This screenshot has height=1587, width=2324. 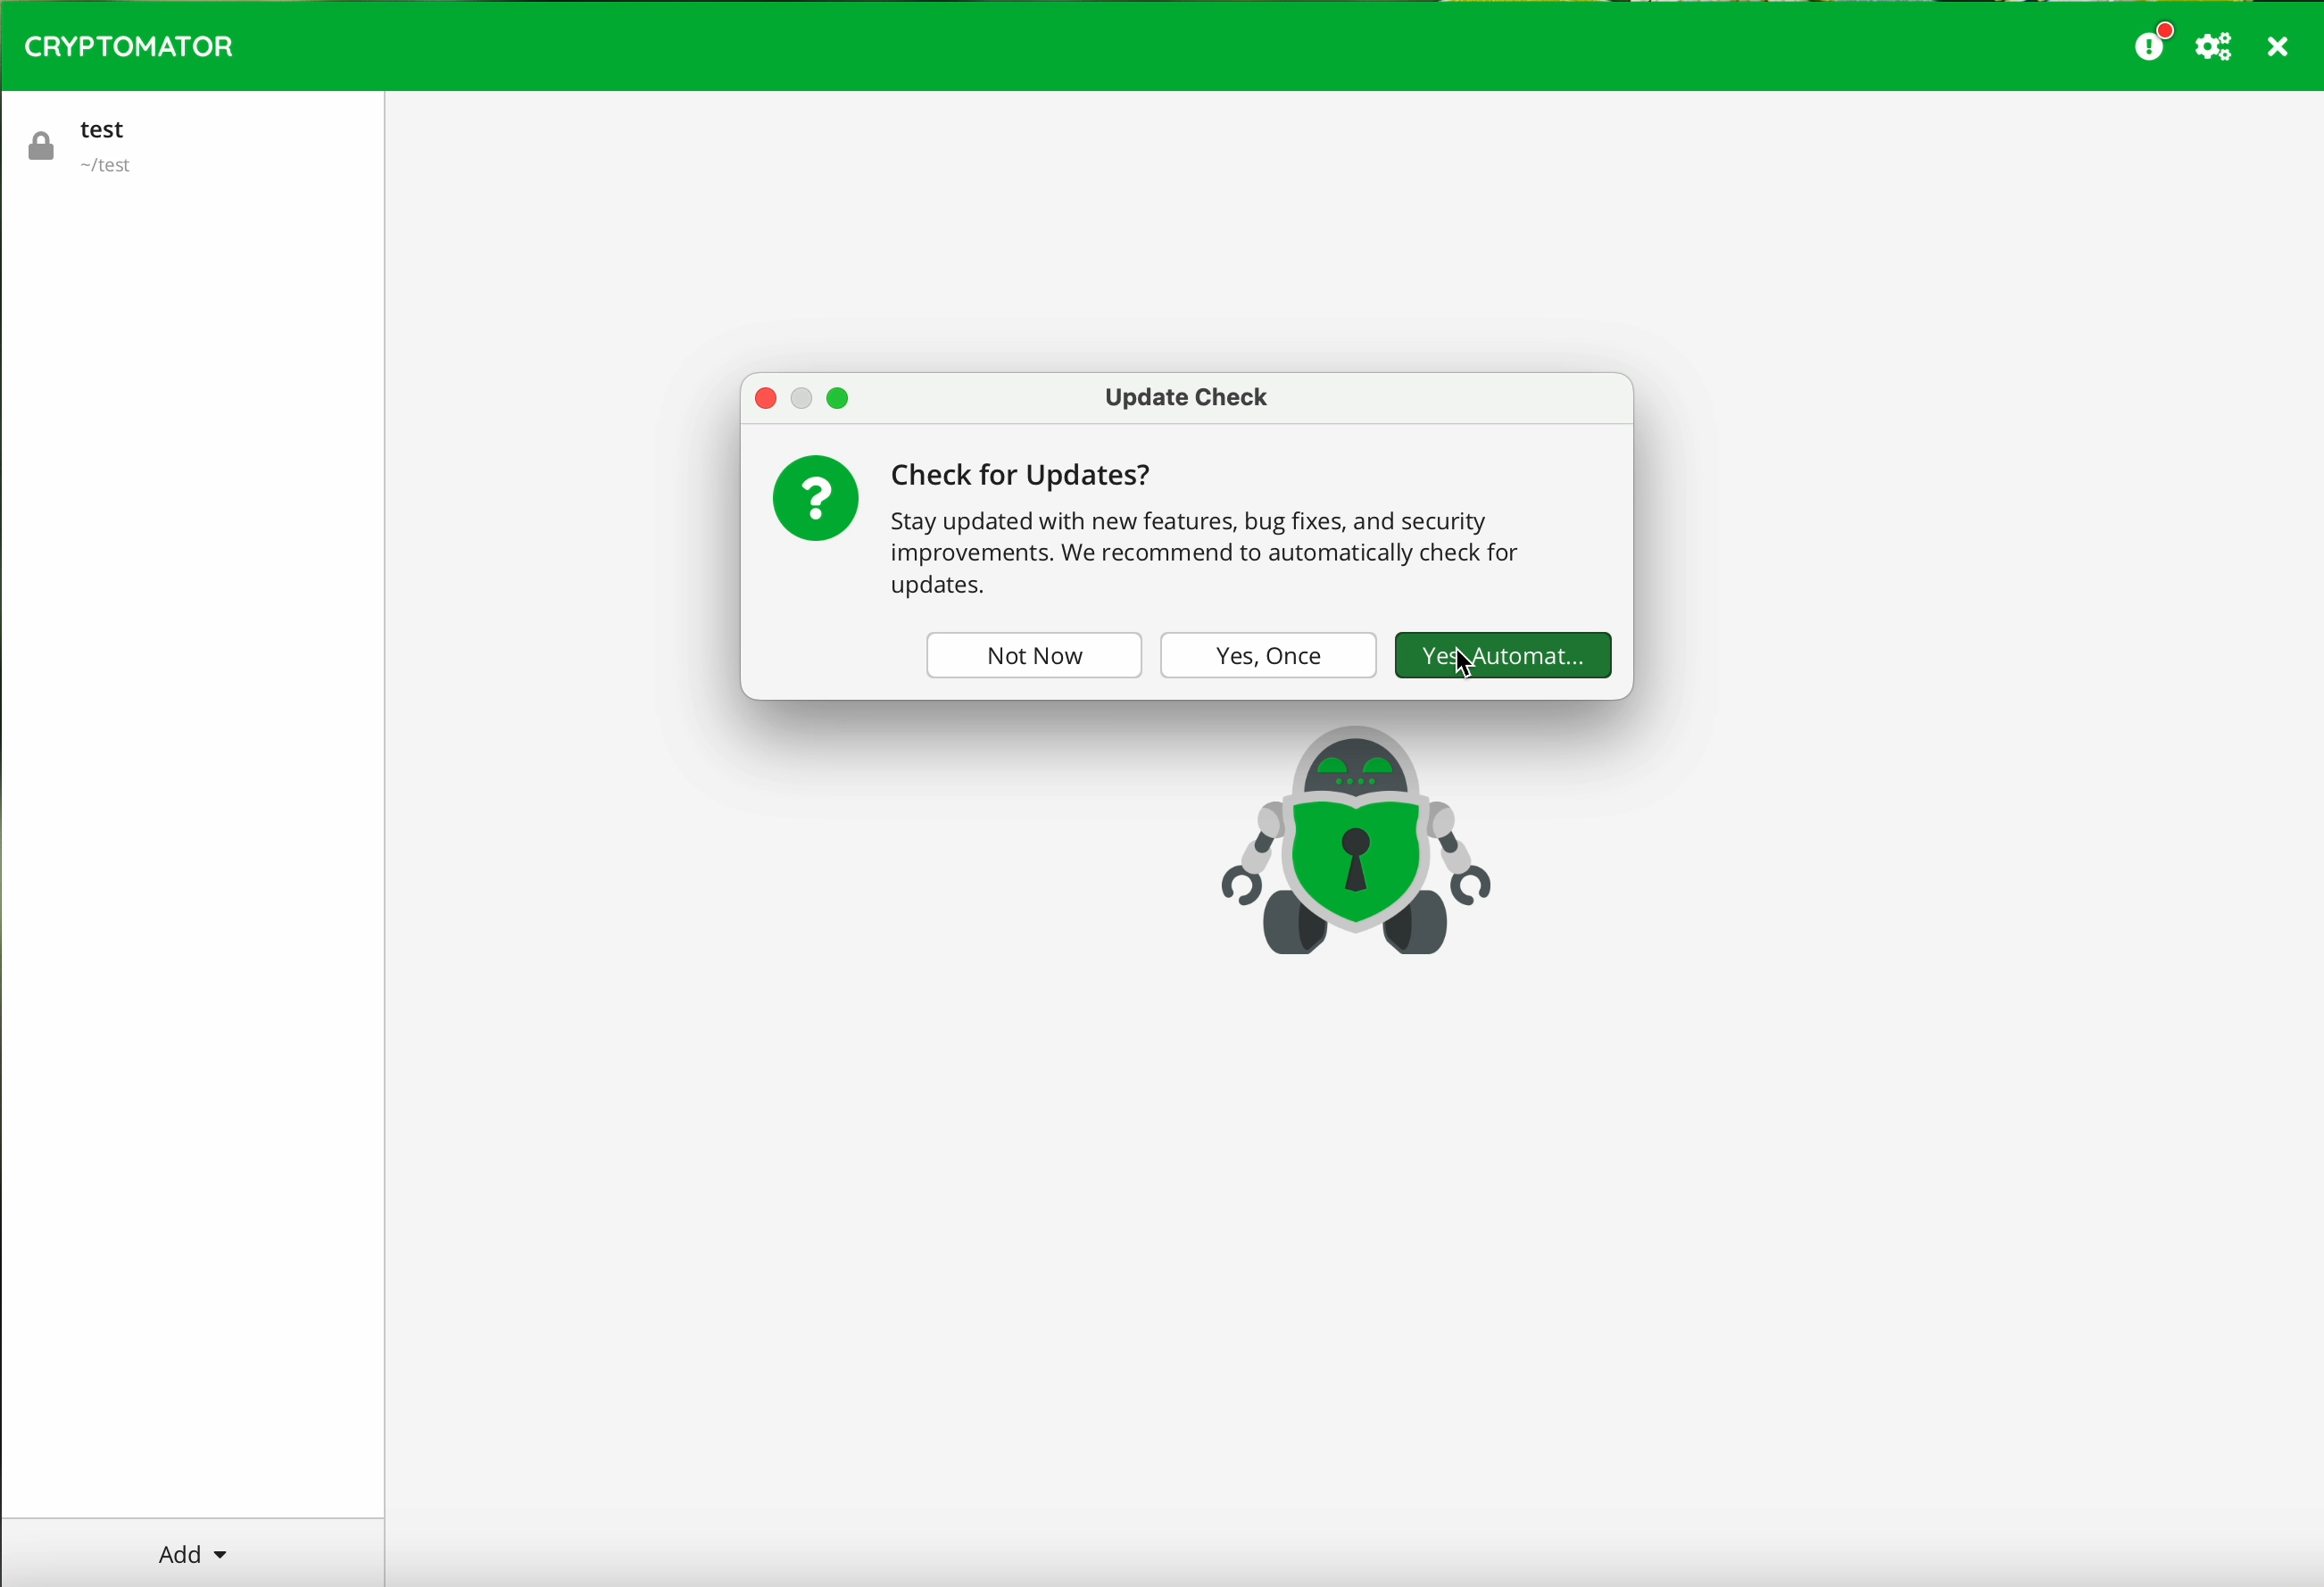 What do you see at coordinates (129, 47) in the screenshot?
I see `Cryptomator logo` at bounding box center [129, 47].